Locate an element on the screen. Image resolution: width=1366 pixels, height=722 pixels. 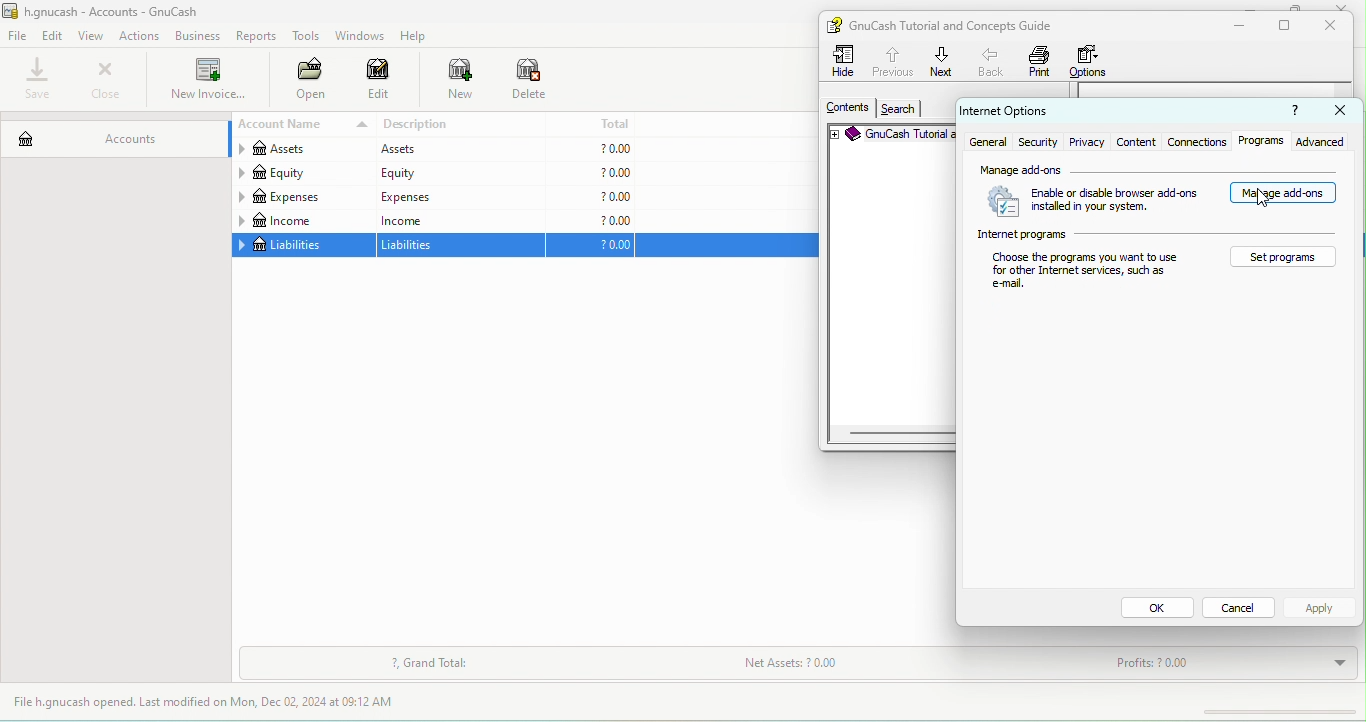
h. gnucash-accounts-gnu cash is located at coordinates (125, 10).